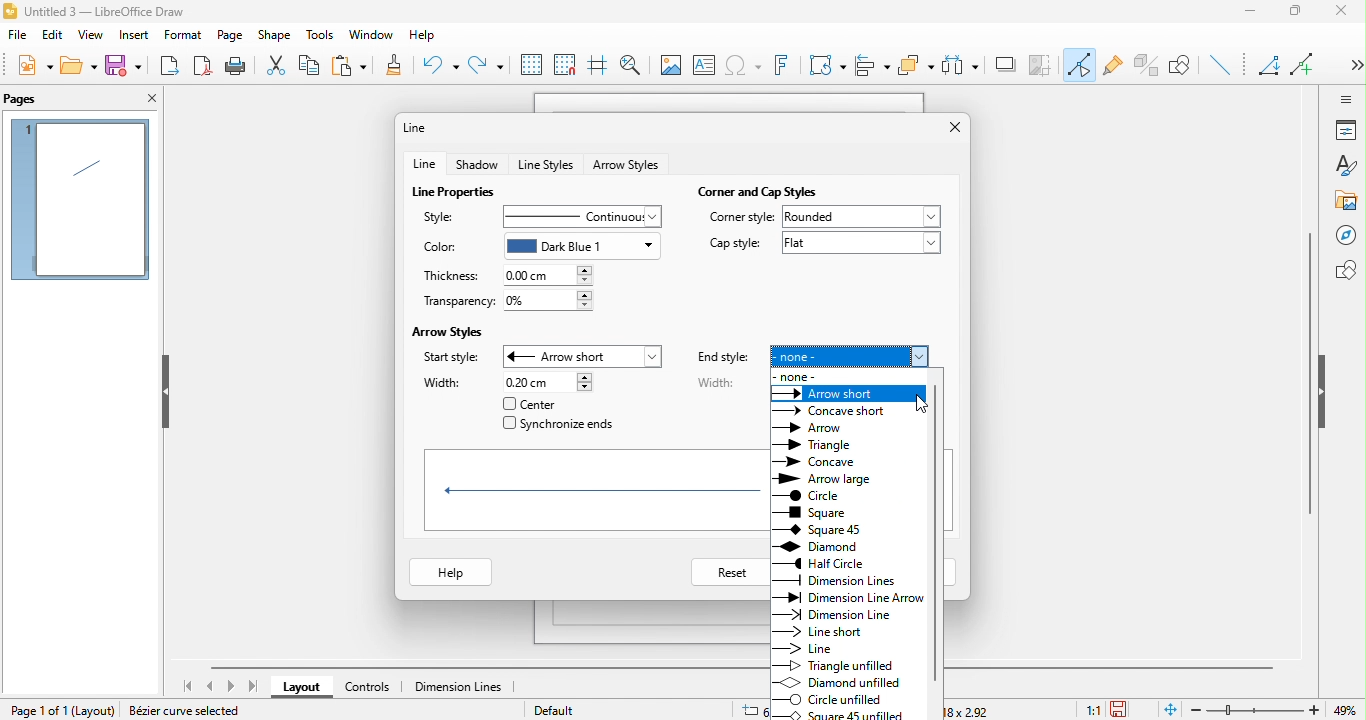 This screenshot has height=720, width=1366. I want to click on next page, so click(231, 687).